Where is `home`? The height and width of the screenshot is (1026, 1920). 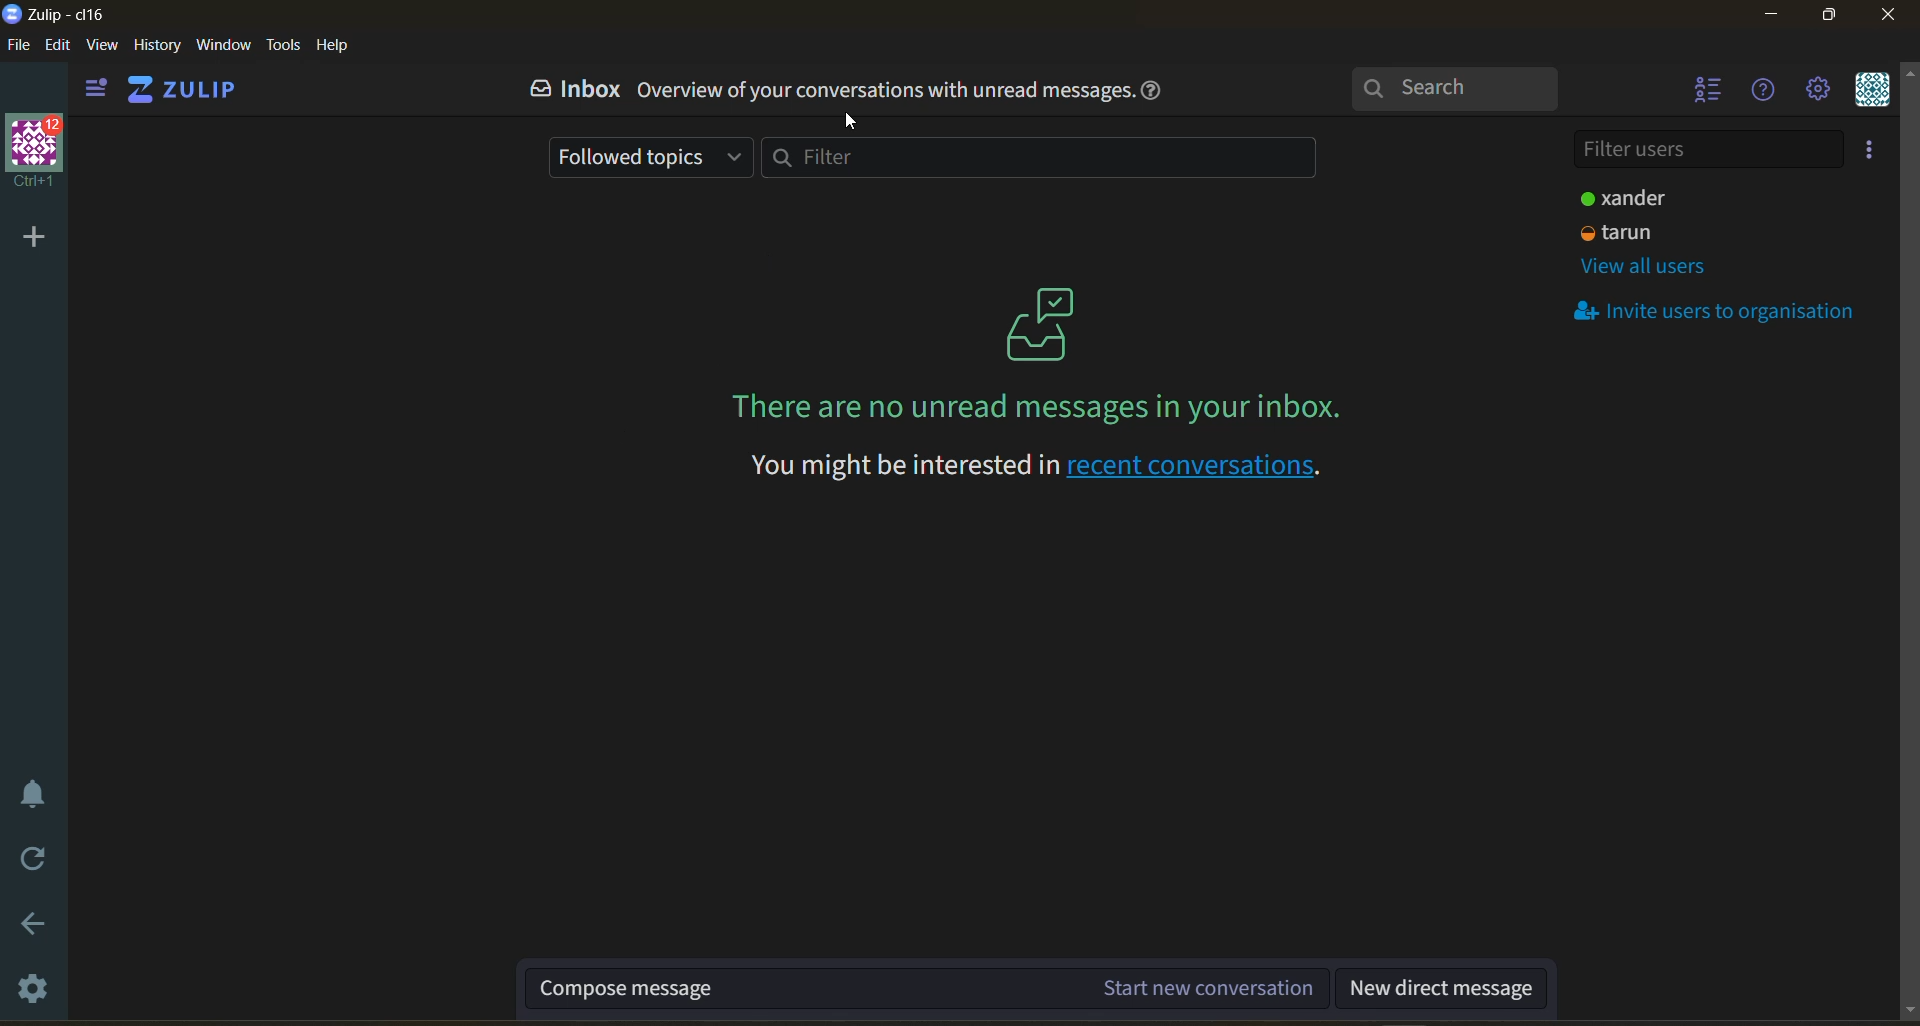 home is located at coordinates (193, 91).